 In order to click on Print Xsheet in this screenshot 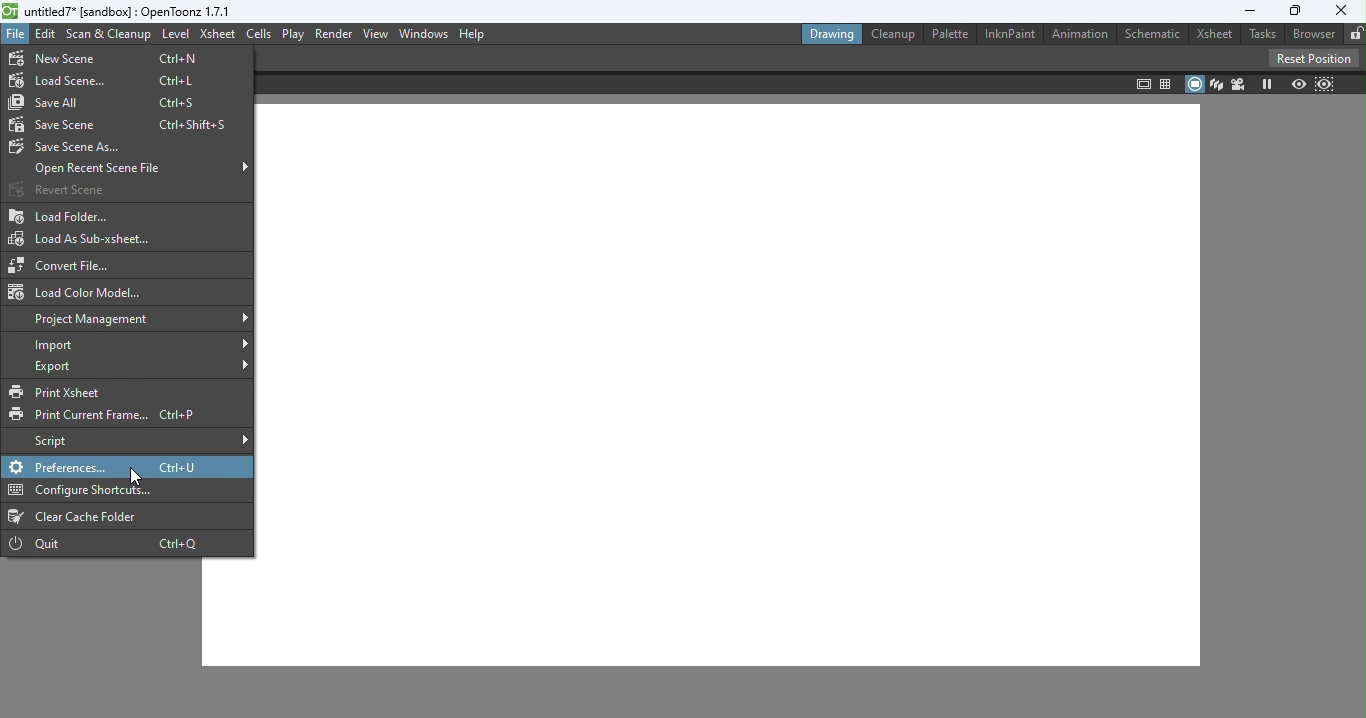, I will do `click(81, 391)`.